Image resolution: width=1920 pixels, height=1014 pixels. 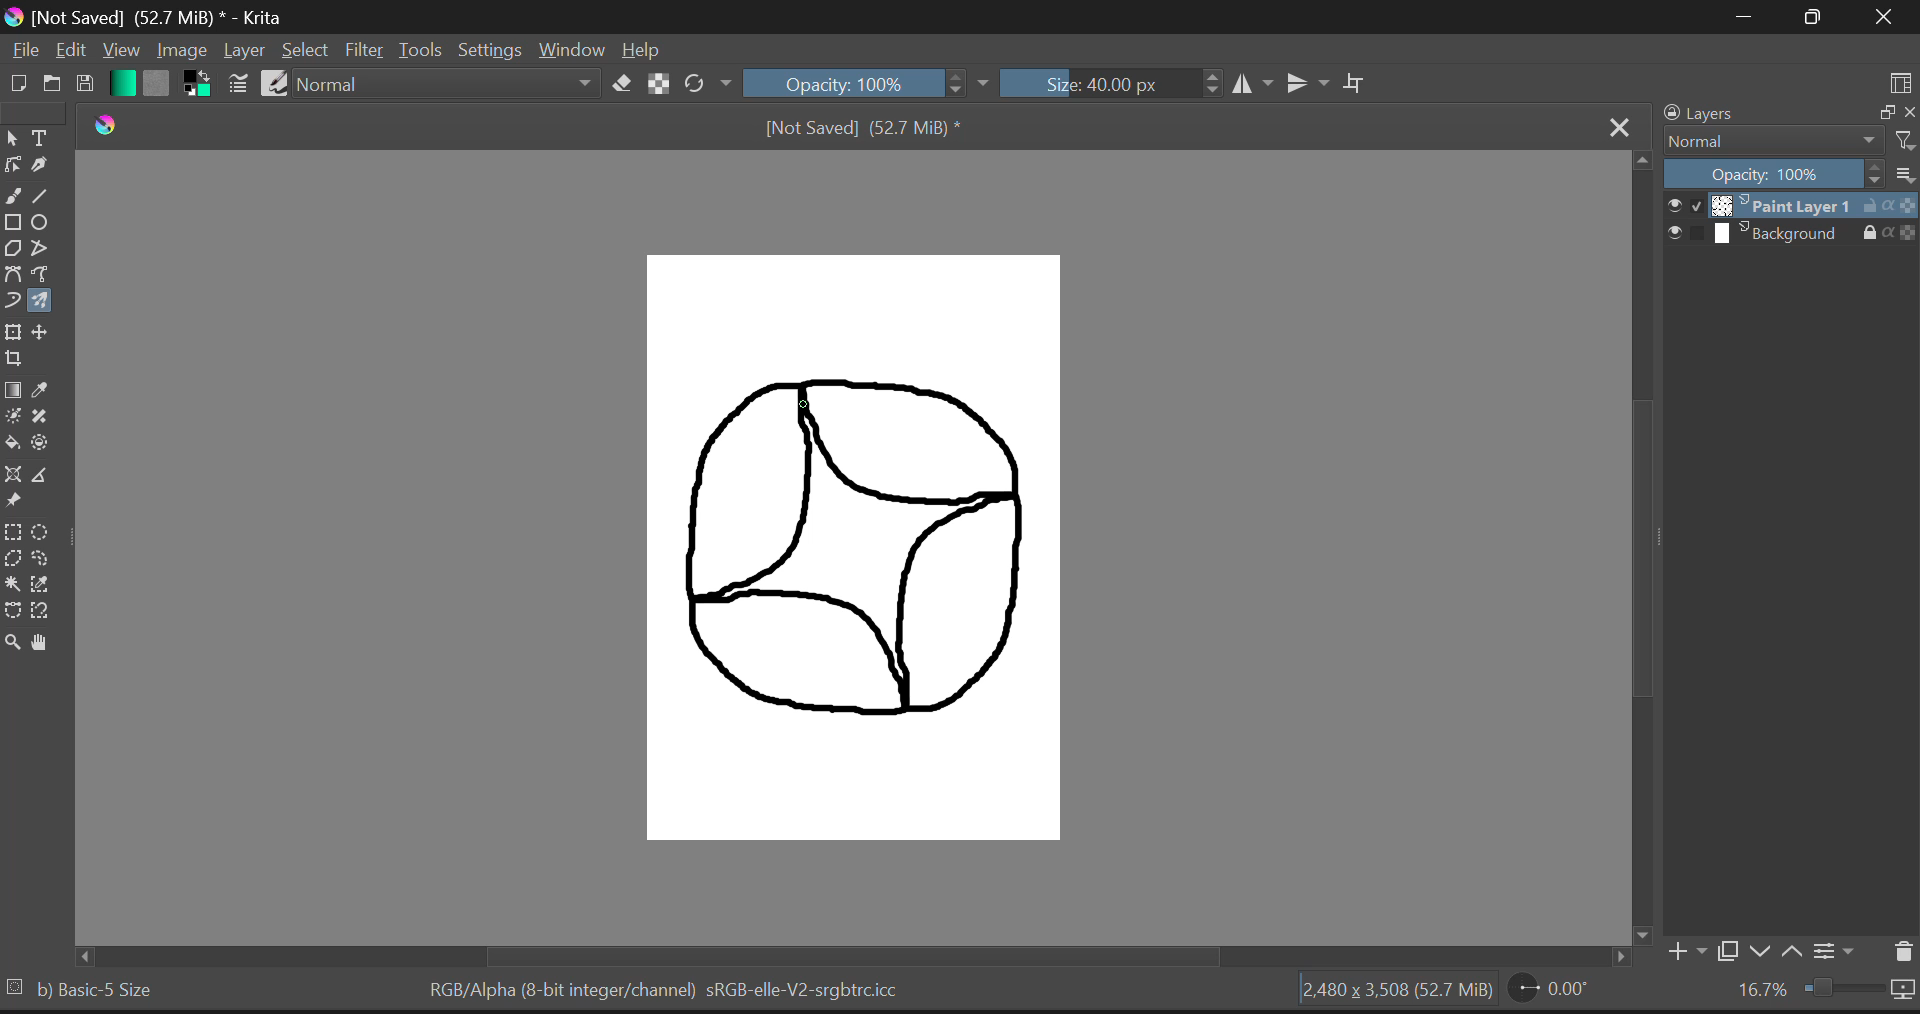 What do you see at coordinates (12, 502) in the screenshot?
I see `Reference Images` at bounding box center [12, 502].